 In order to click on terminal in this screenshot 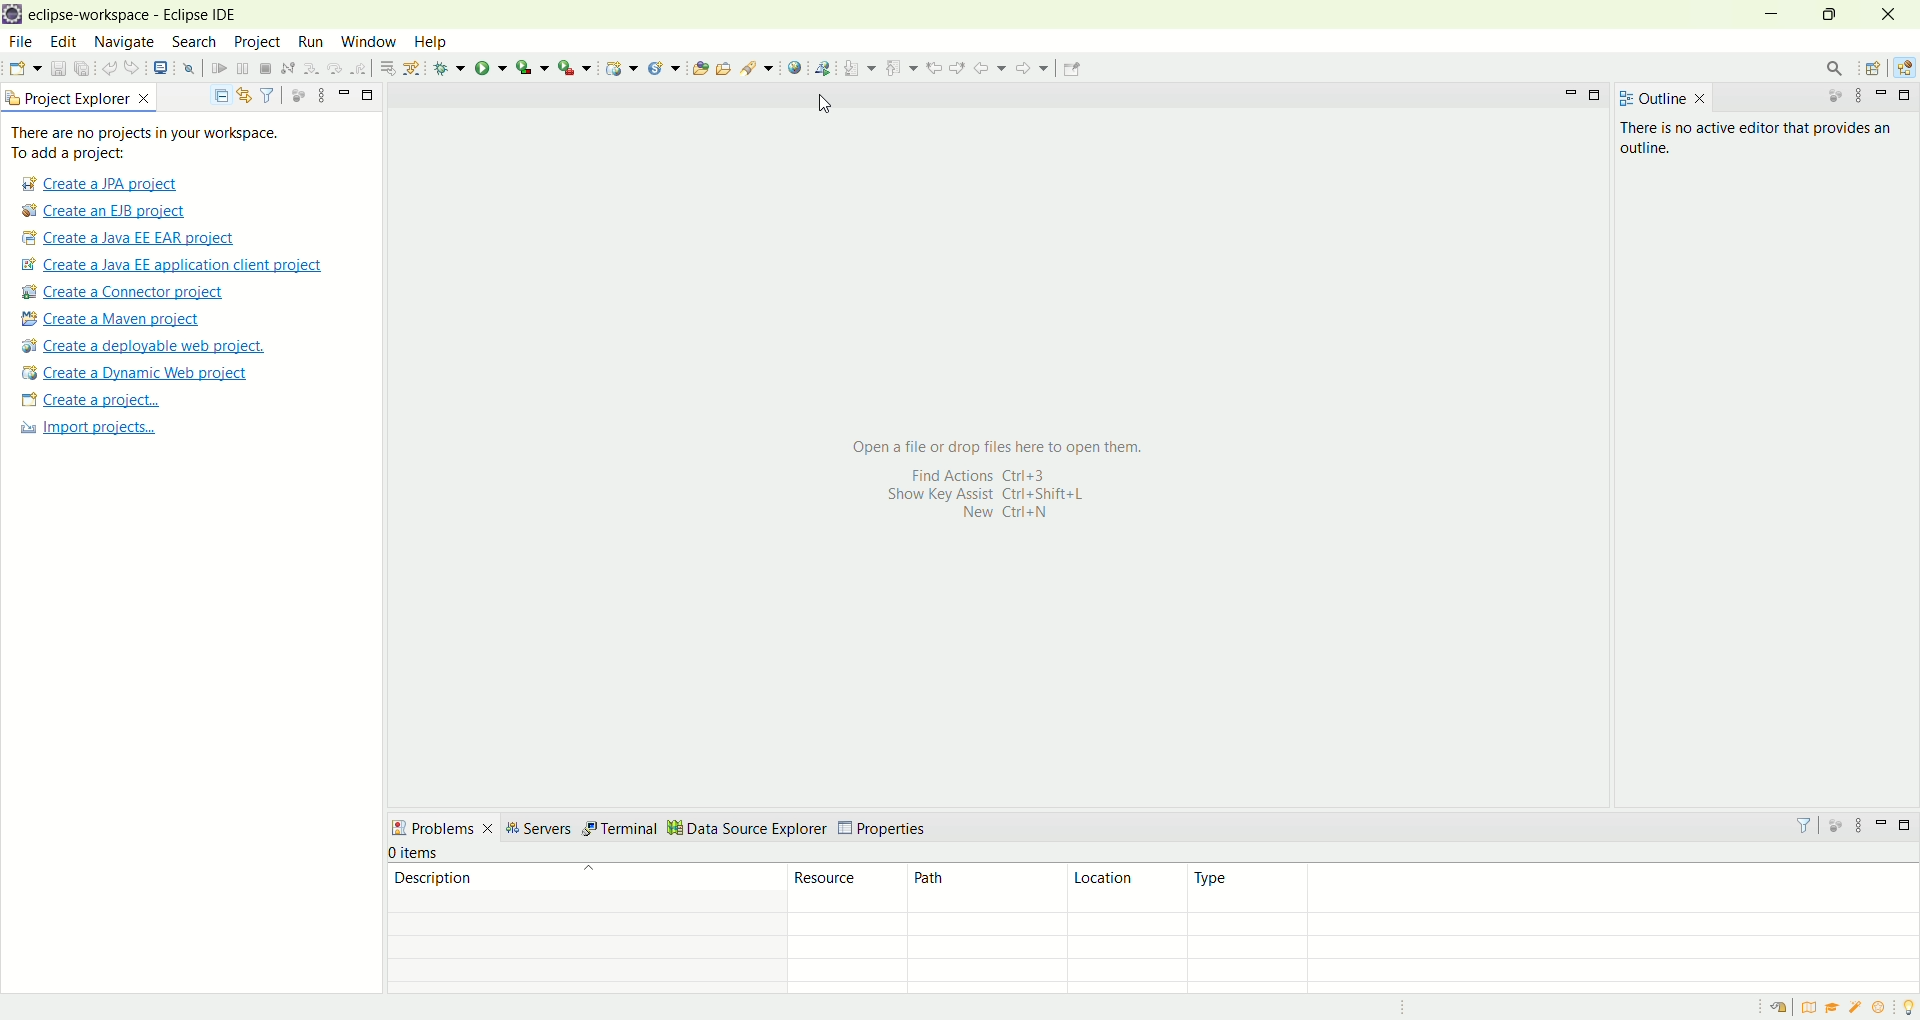, I will do `click(622, 827)`.